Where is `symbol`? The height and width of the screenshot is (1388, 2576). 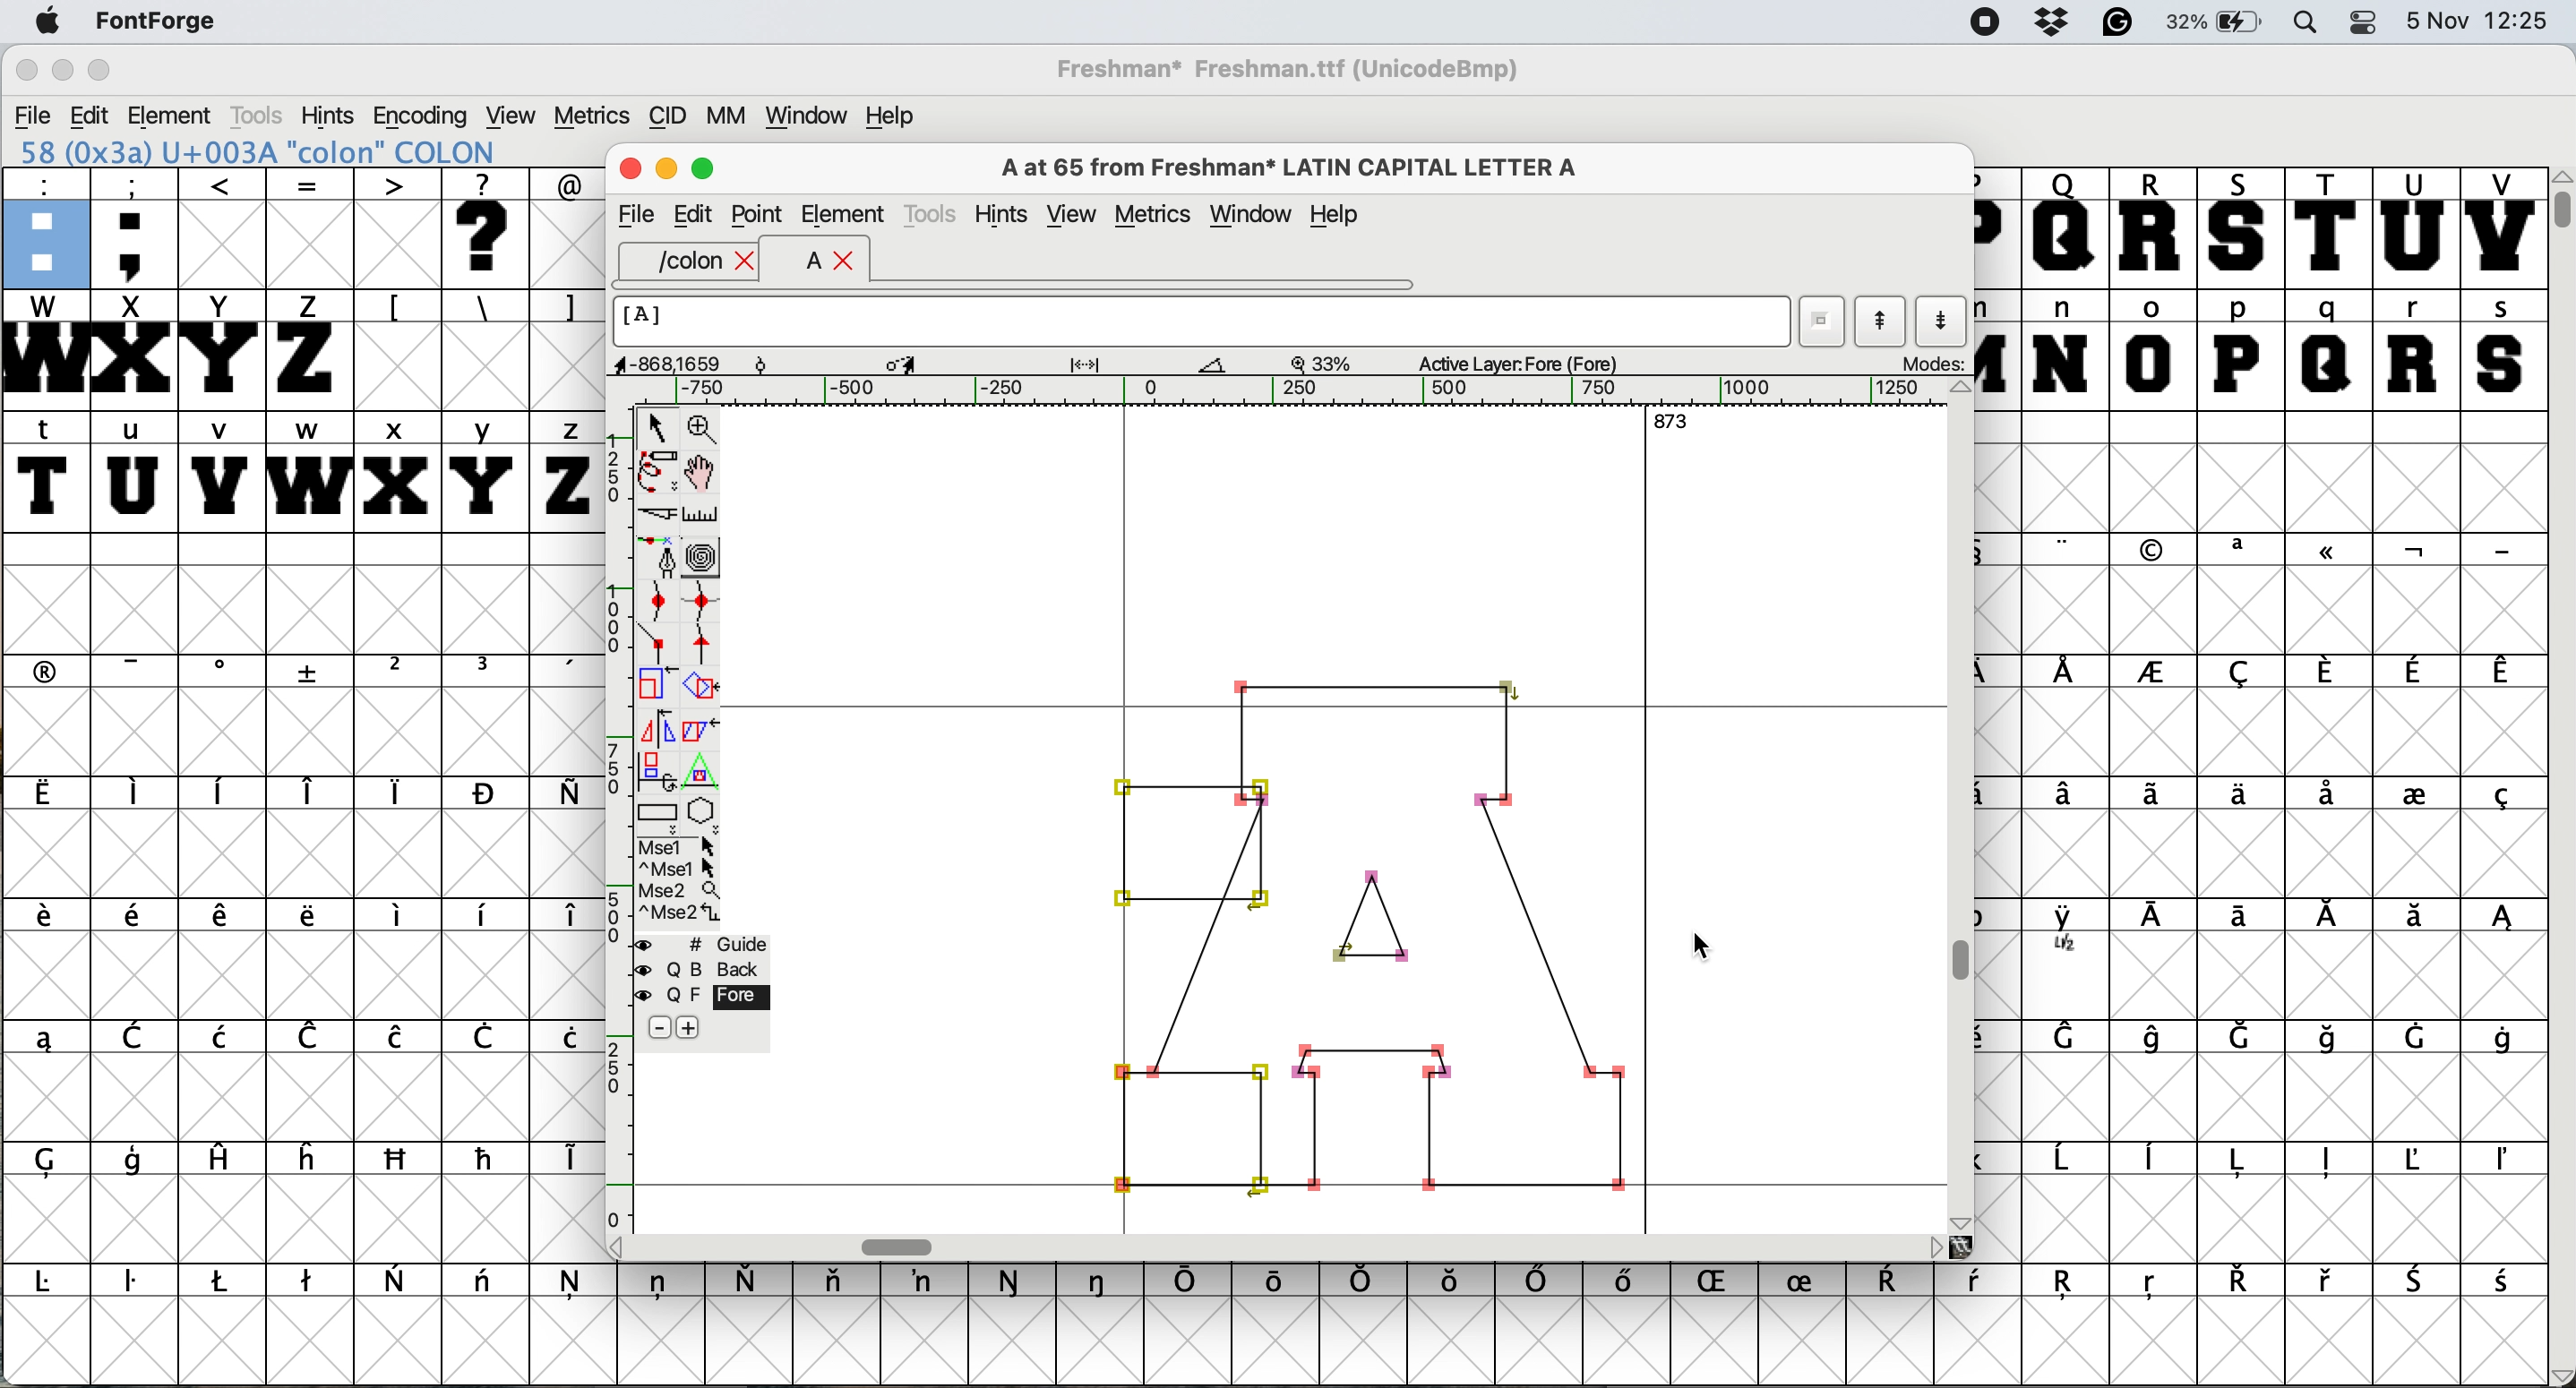
symbol is located at coordinates (136, 1164).